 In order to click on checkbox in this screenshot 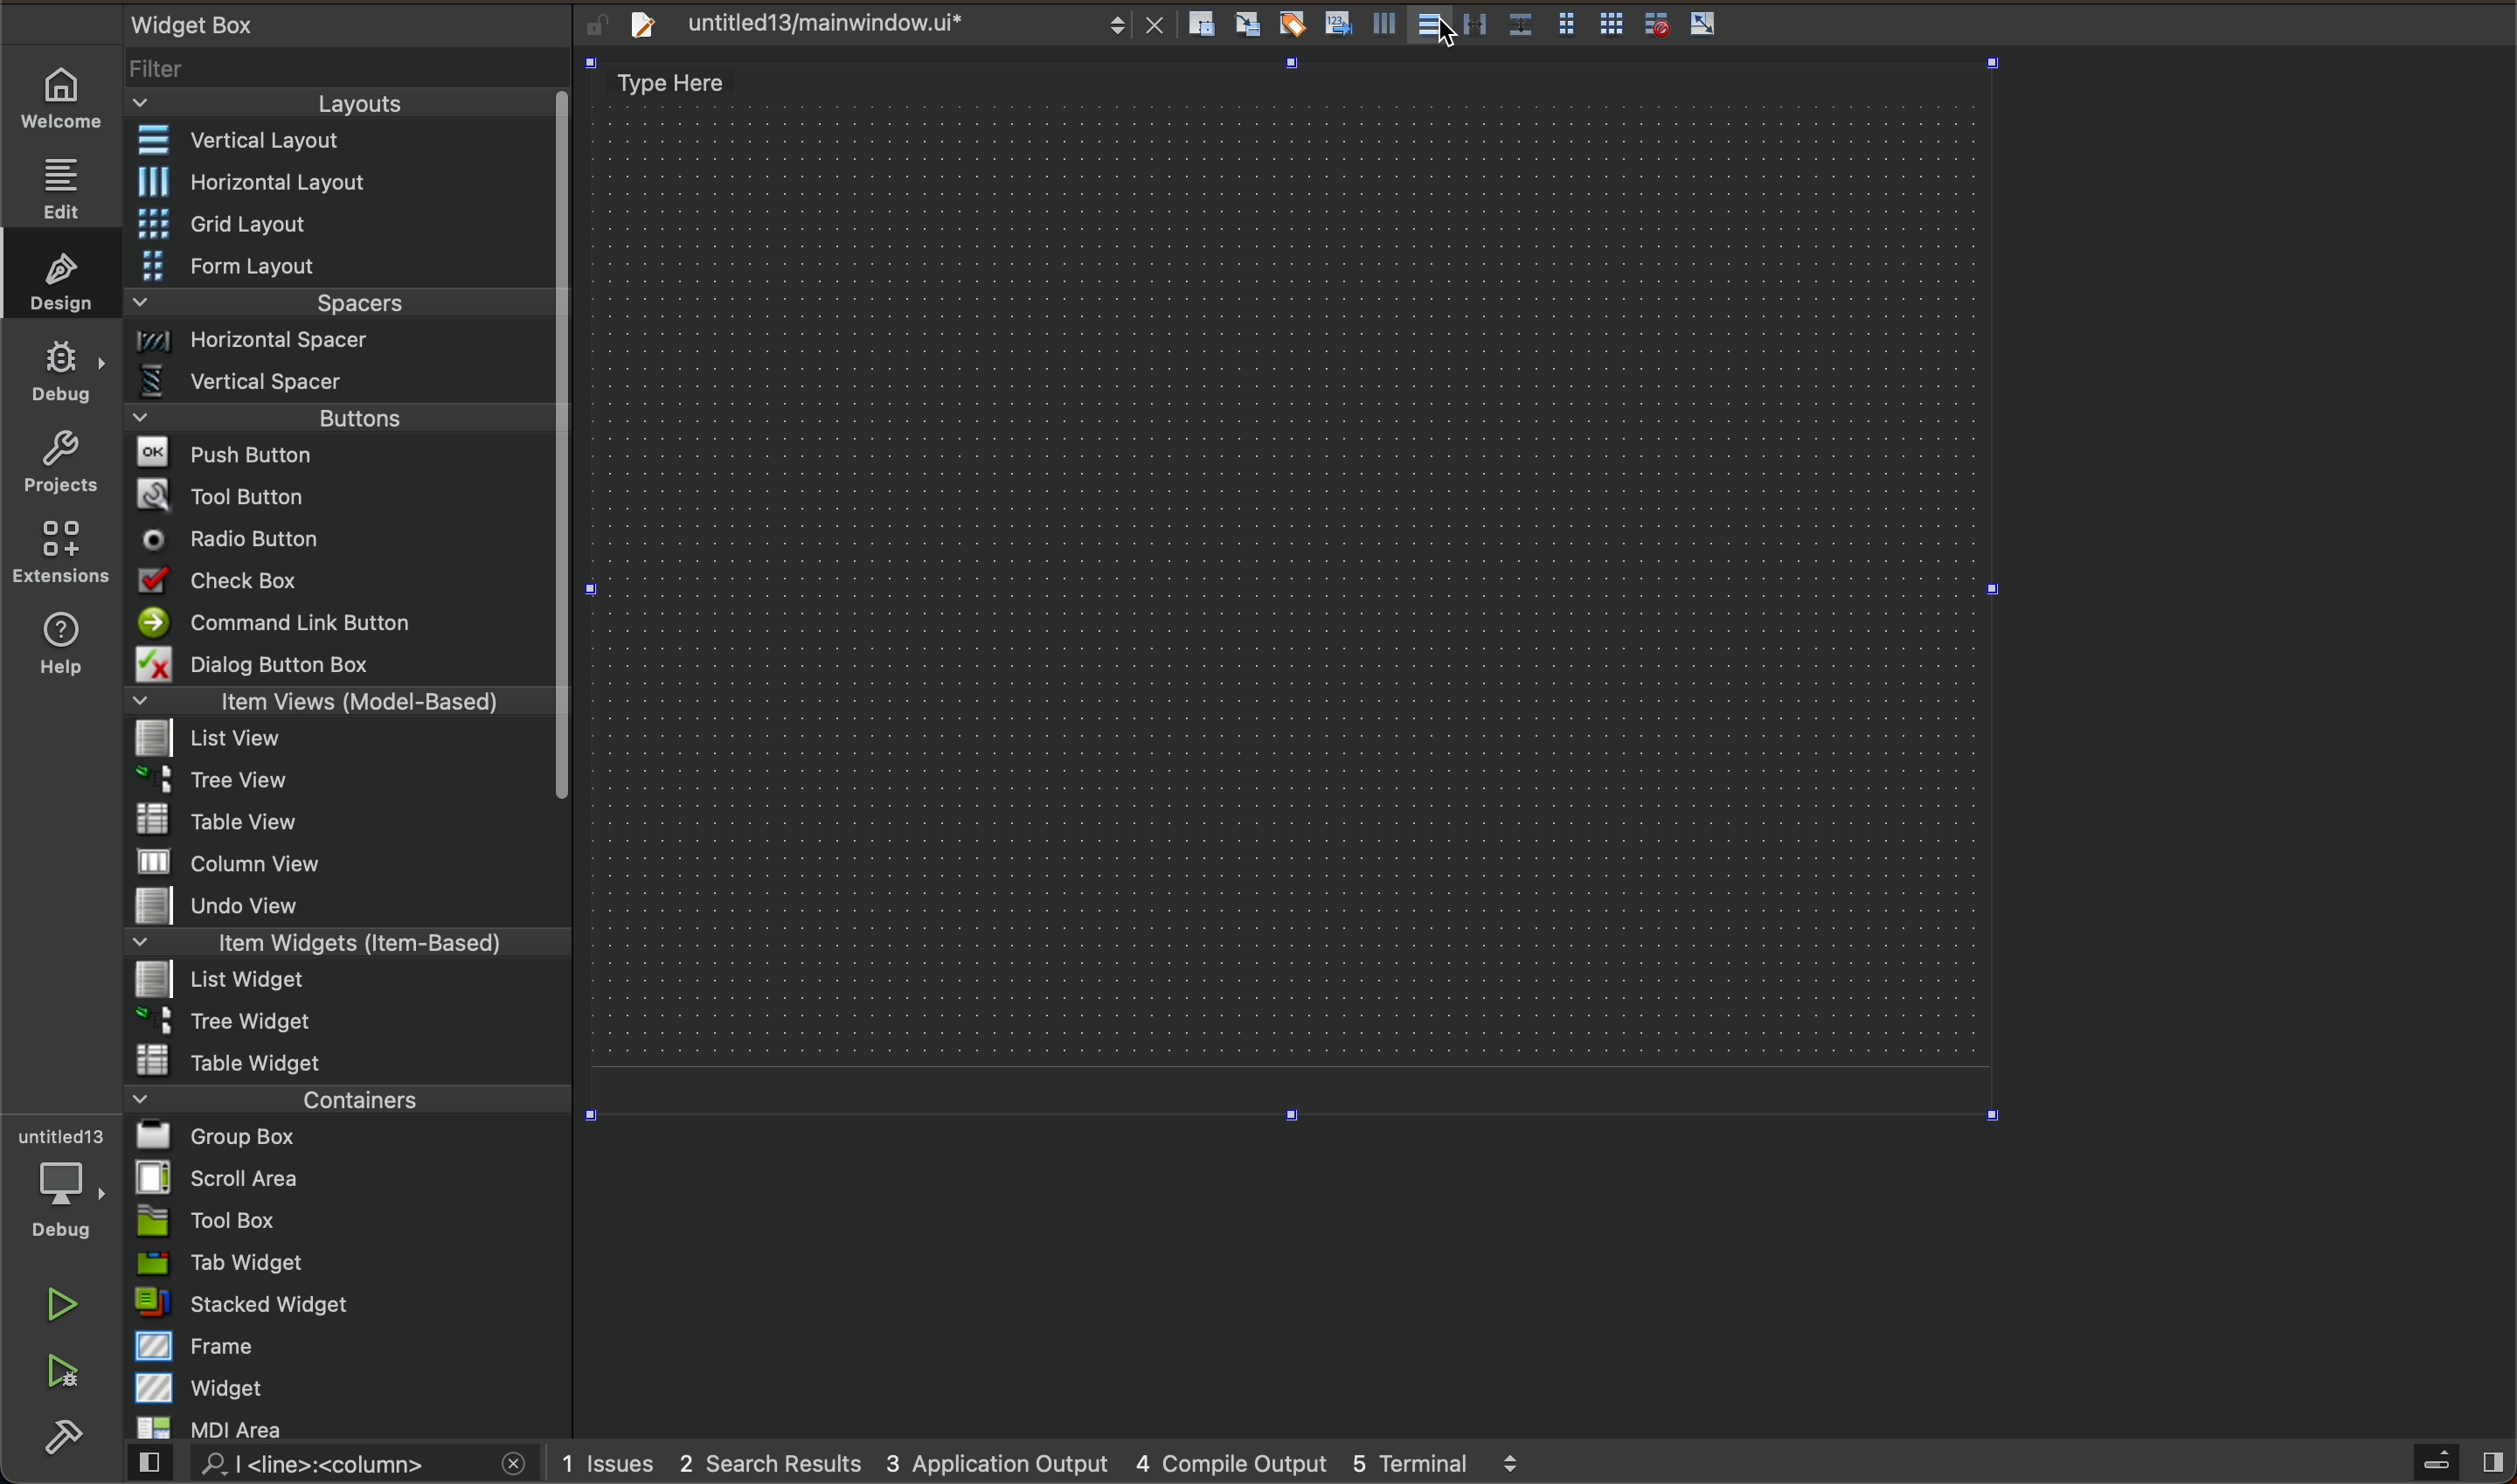, I will do `click(345, 581)`.